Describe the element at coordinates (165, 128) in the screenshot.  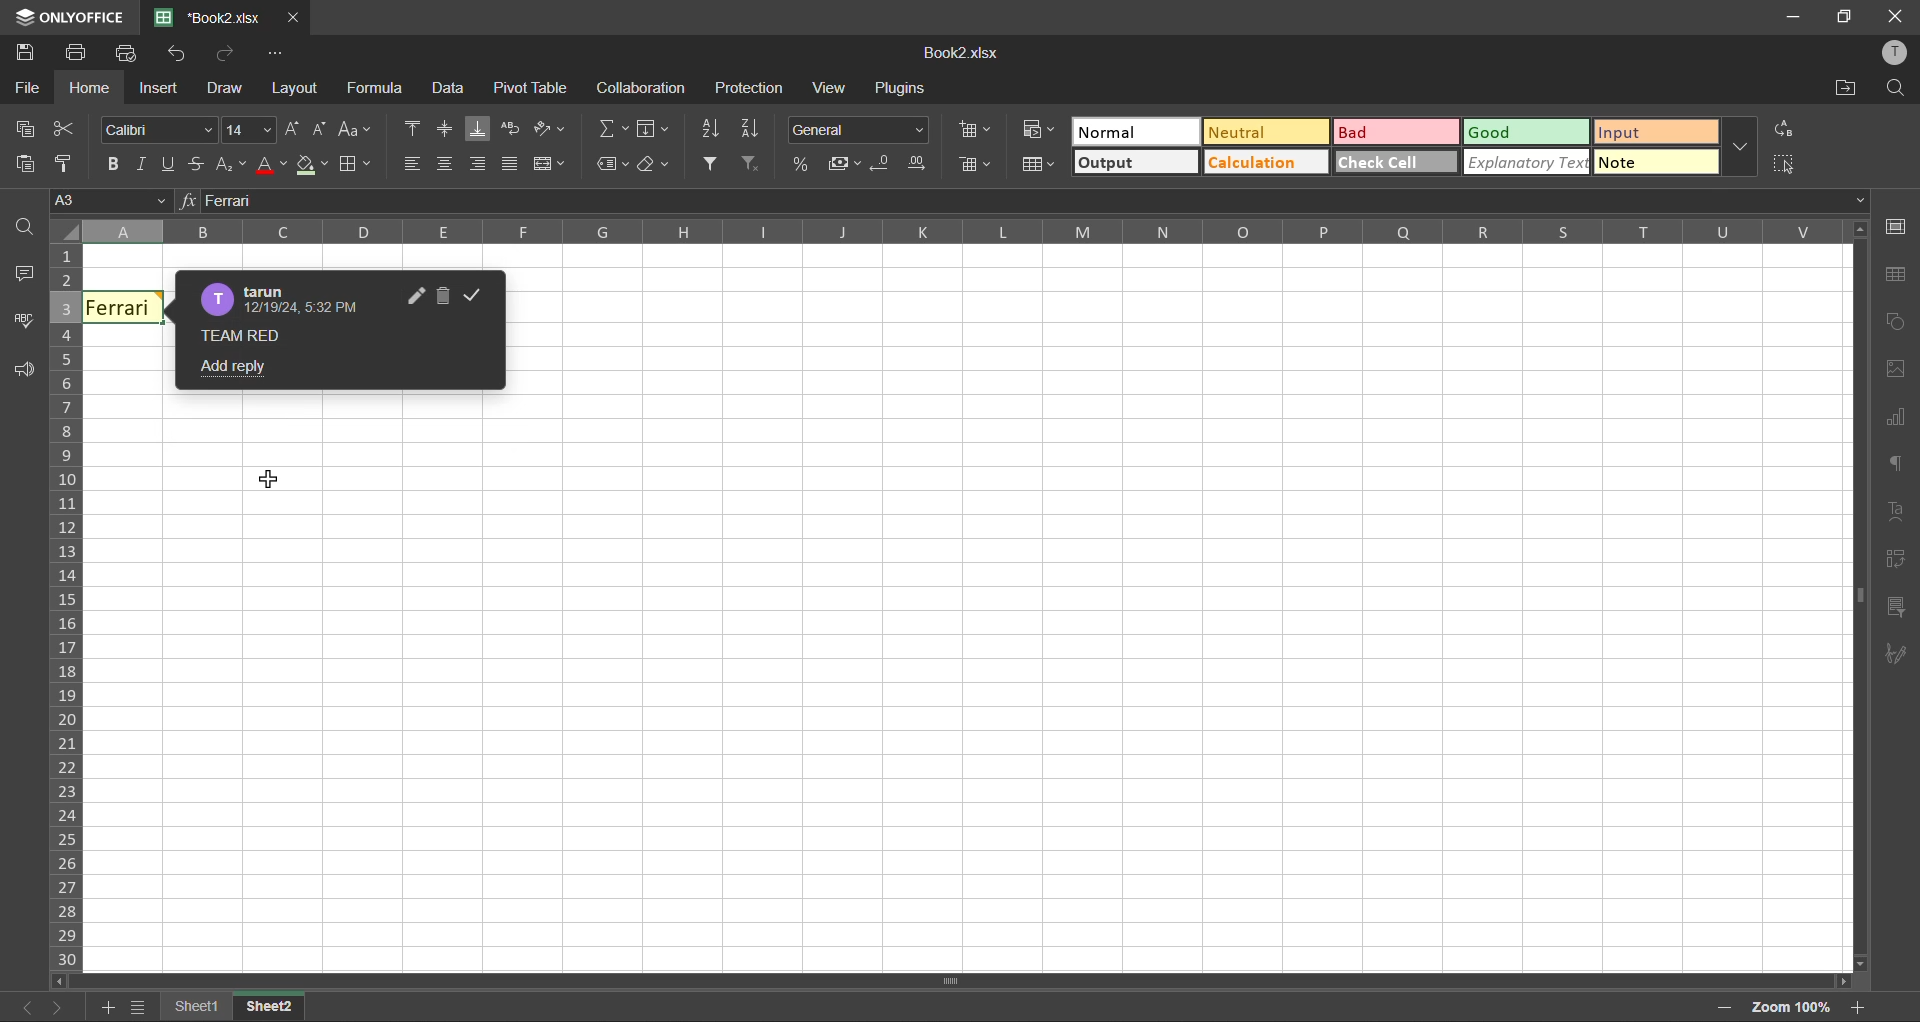
I see `font style` at that location.